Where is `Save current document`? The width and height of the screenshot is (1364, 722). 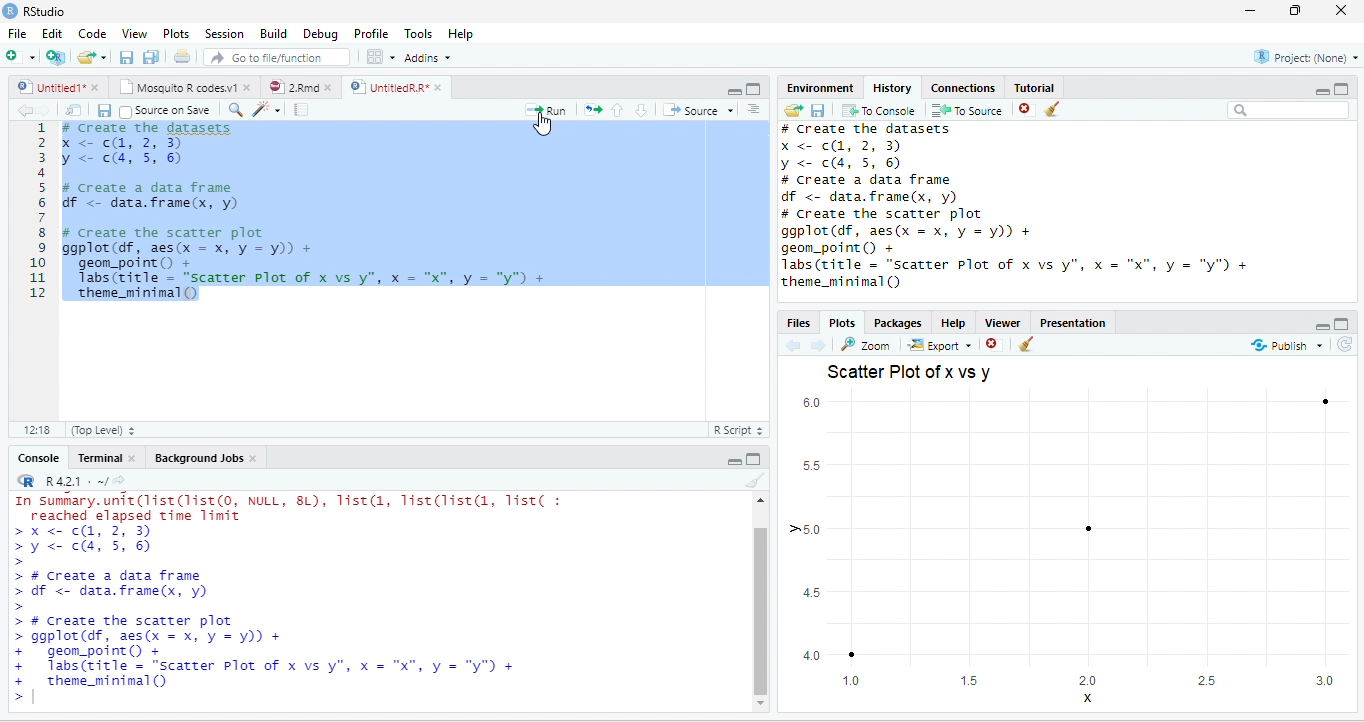
Save current document is located at coordinates (127, 56).